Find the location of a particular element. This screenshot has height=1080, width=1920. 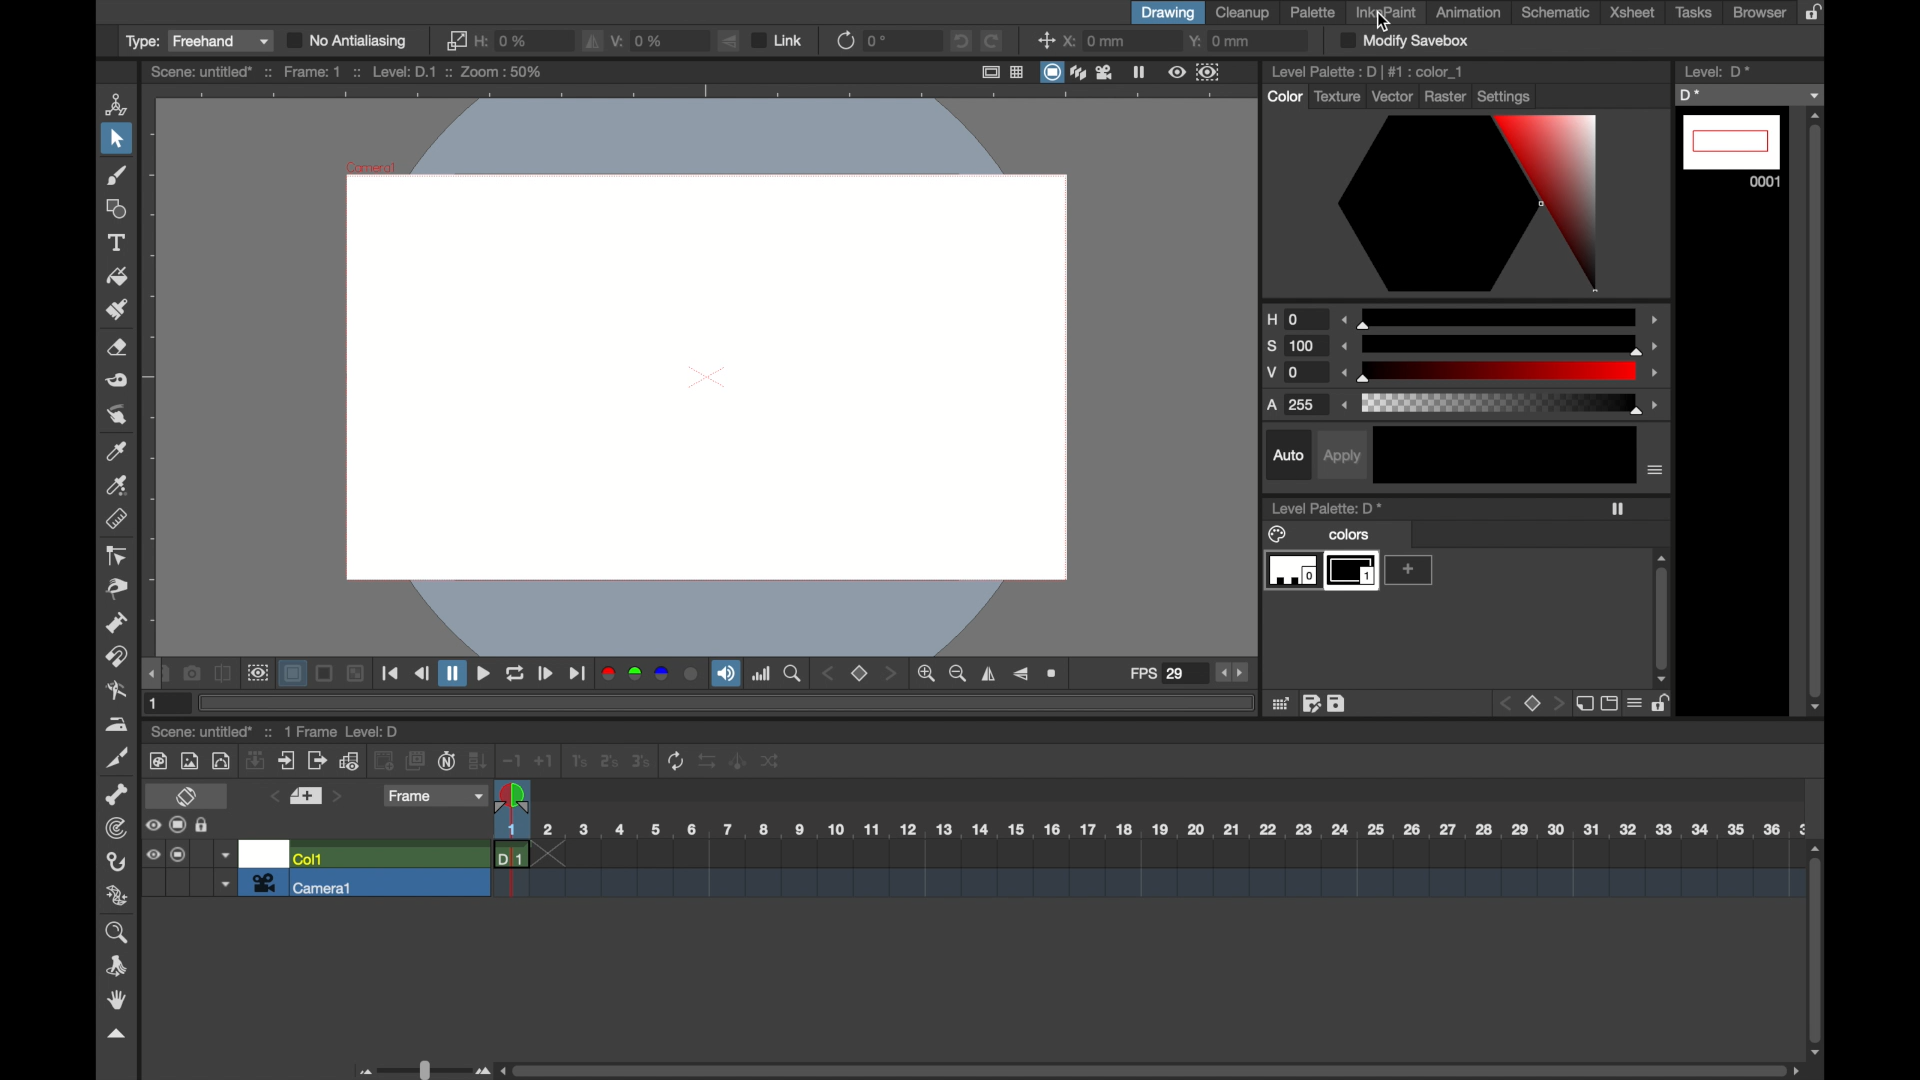

redo is located at coordinates (992, 40).